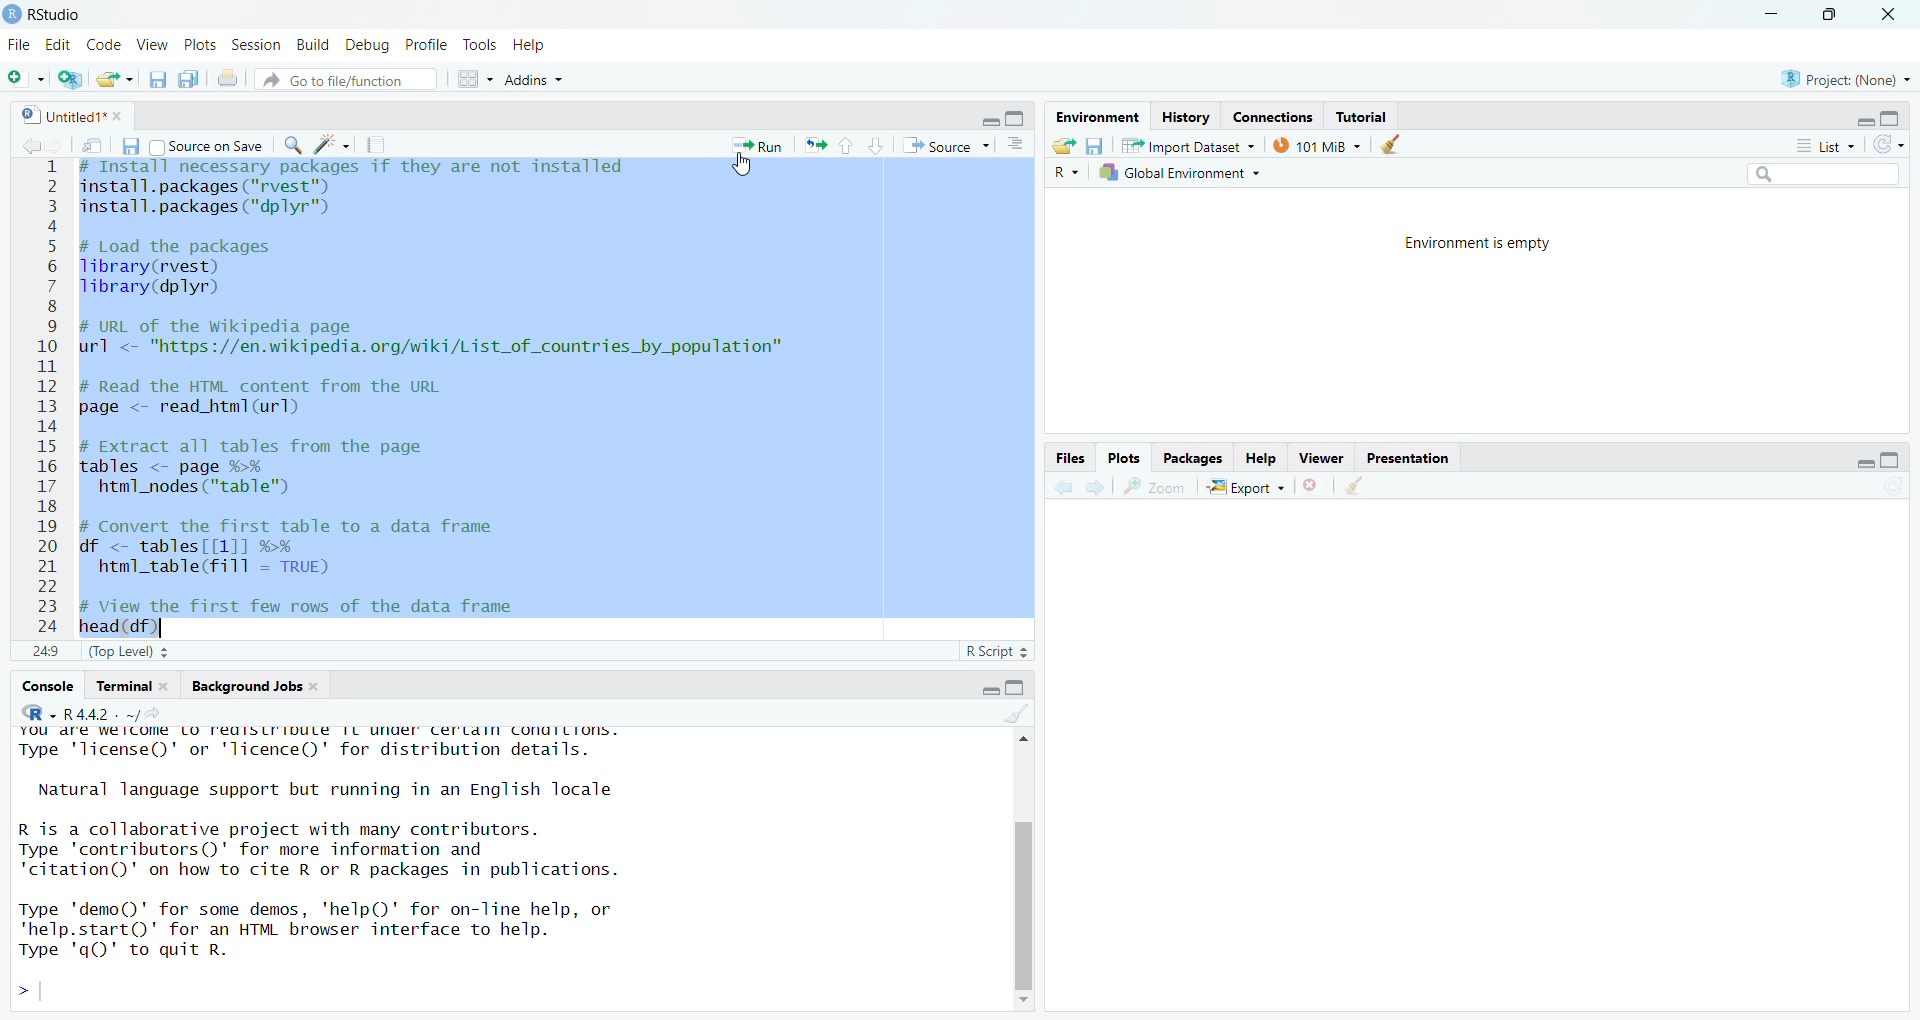  Describe the element at coordinates (153, 45) in the screenshot. I see `View` at that location.